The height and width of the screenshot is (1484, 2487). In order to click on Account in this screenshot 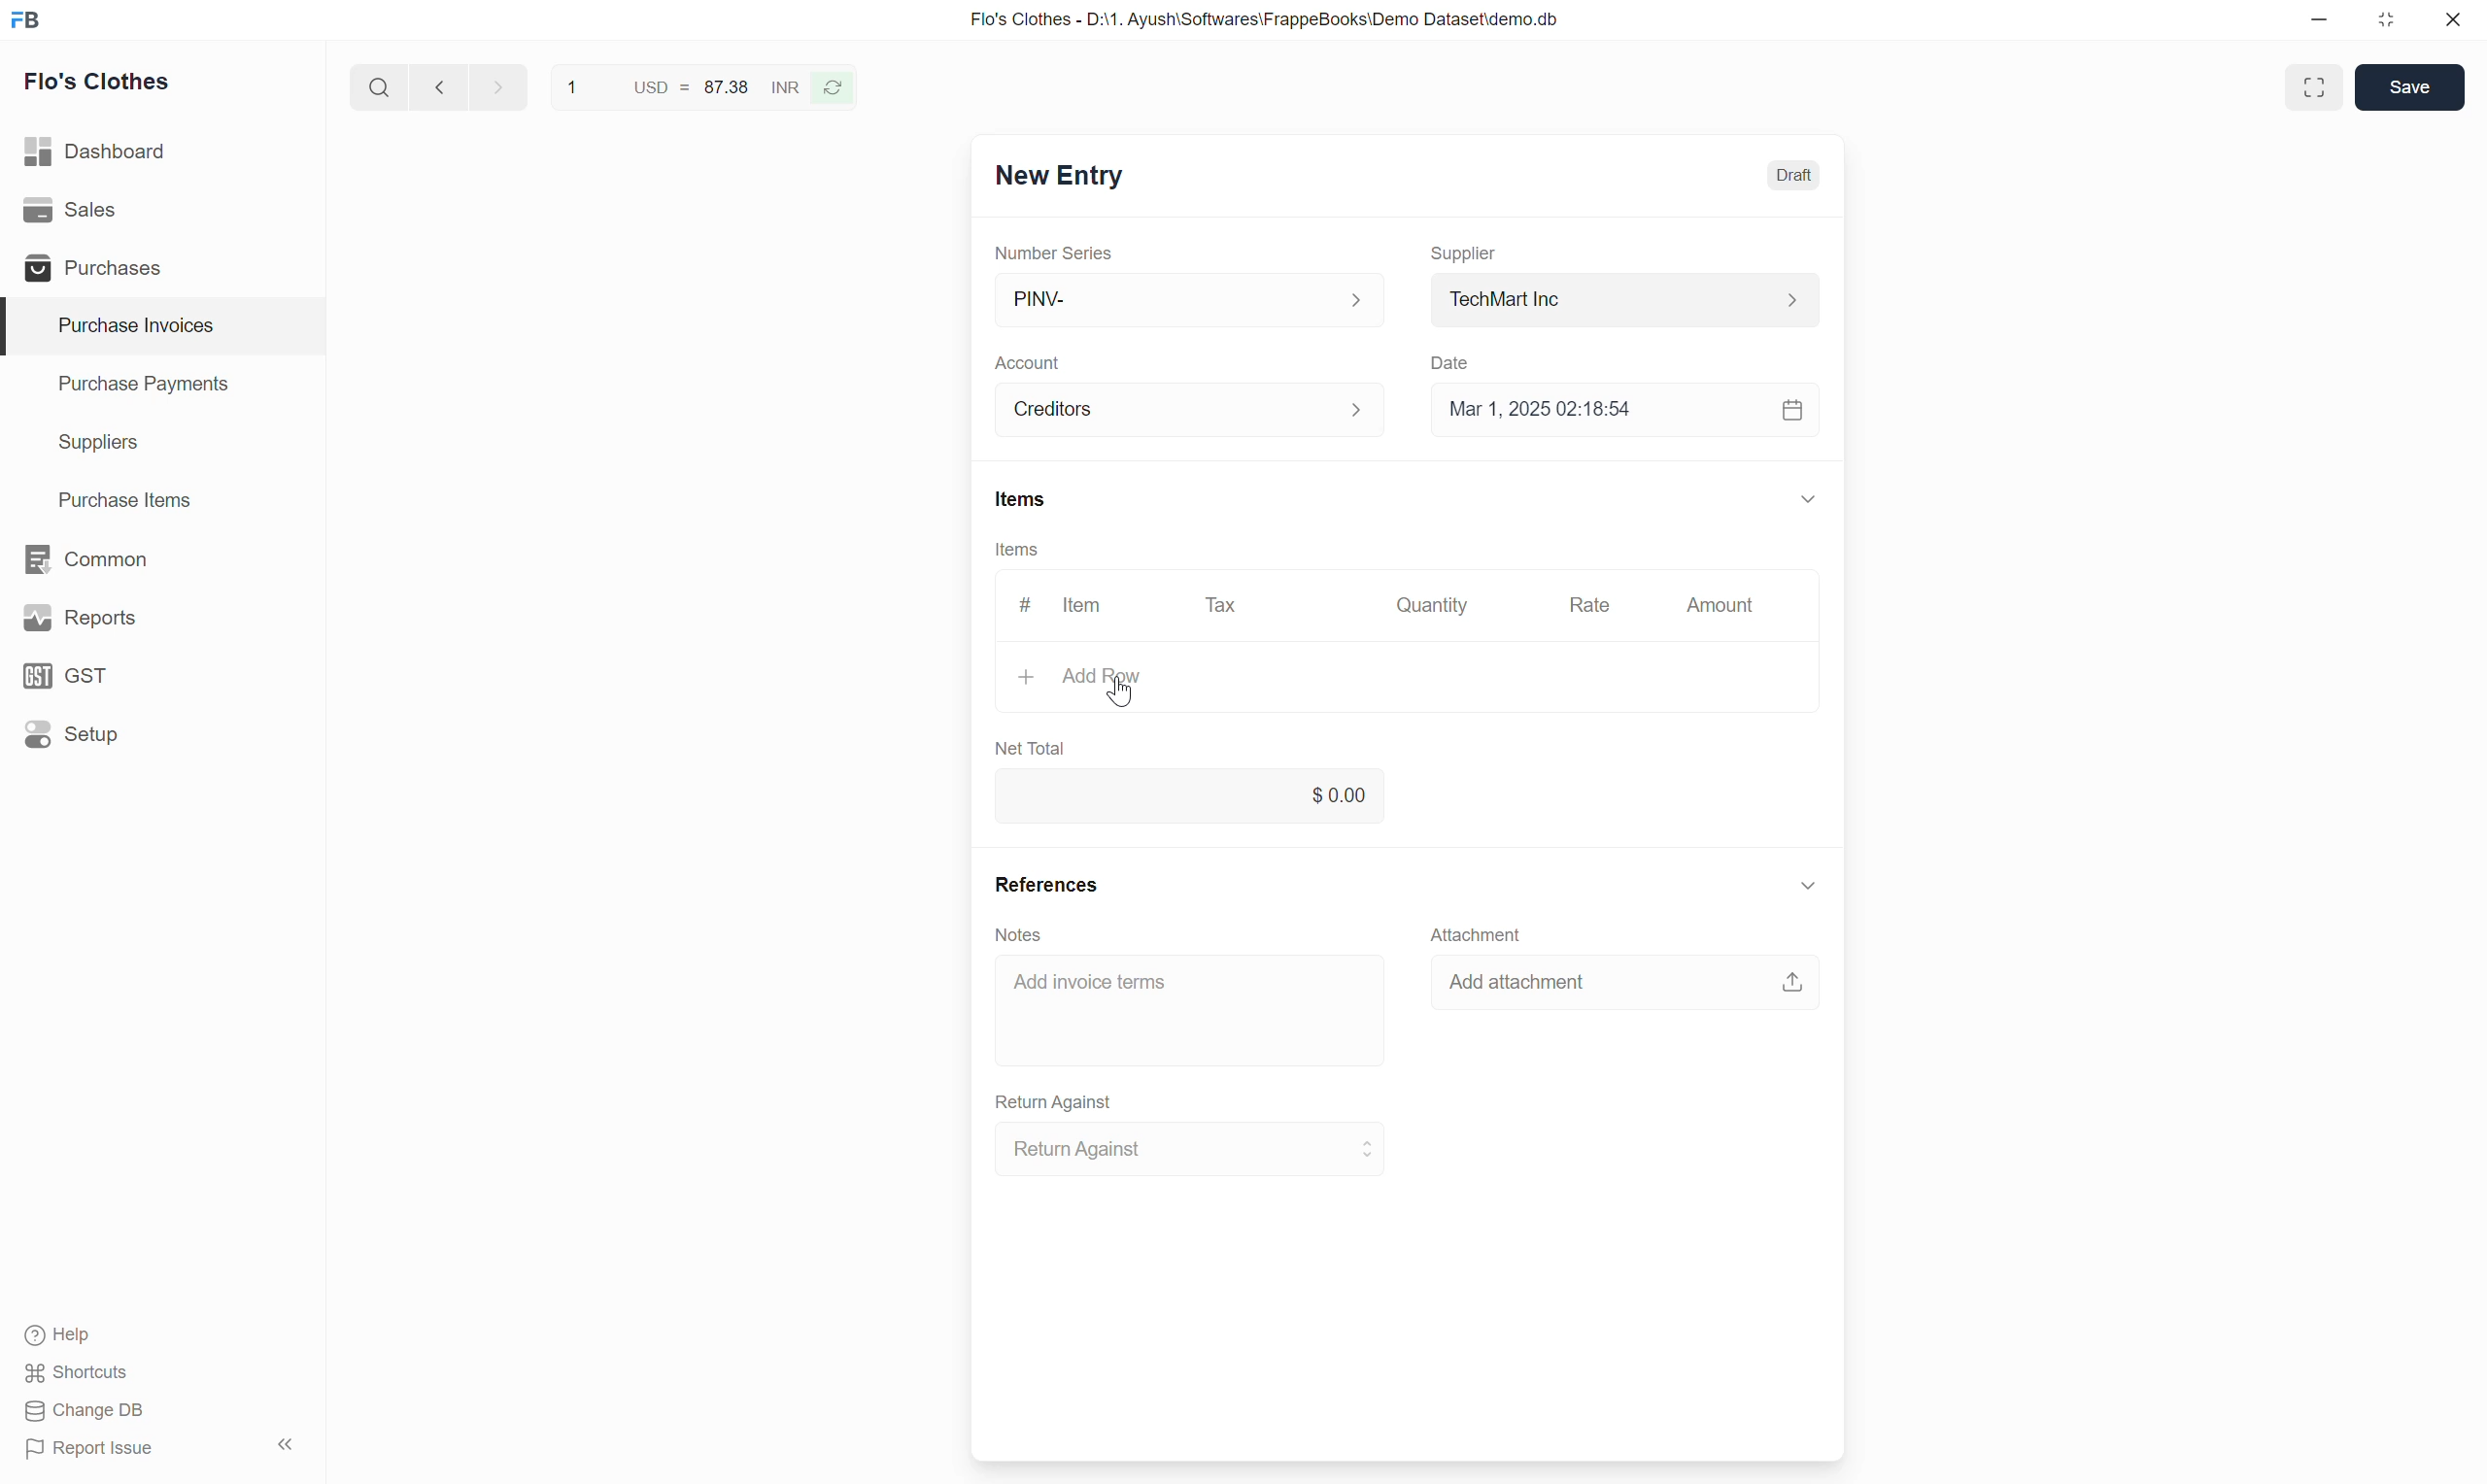, I will do `click(1027, 364)`.